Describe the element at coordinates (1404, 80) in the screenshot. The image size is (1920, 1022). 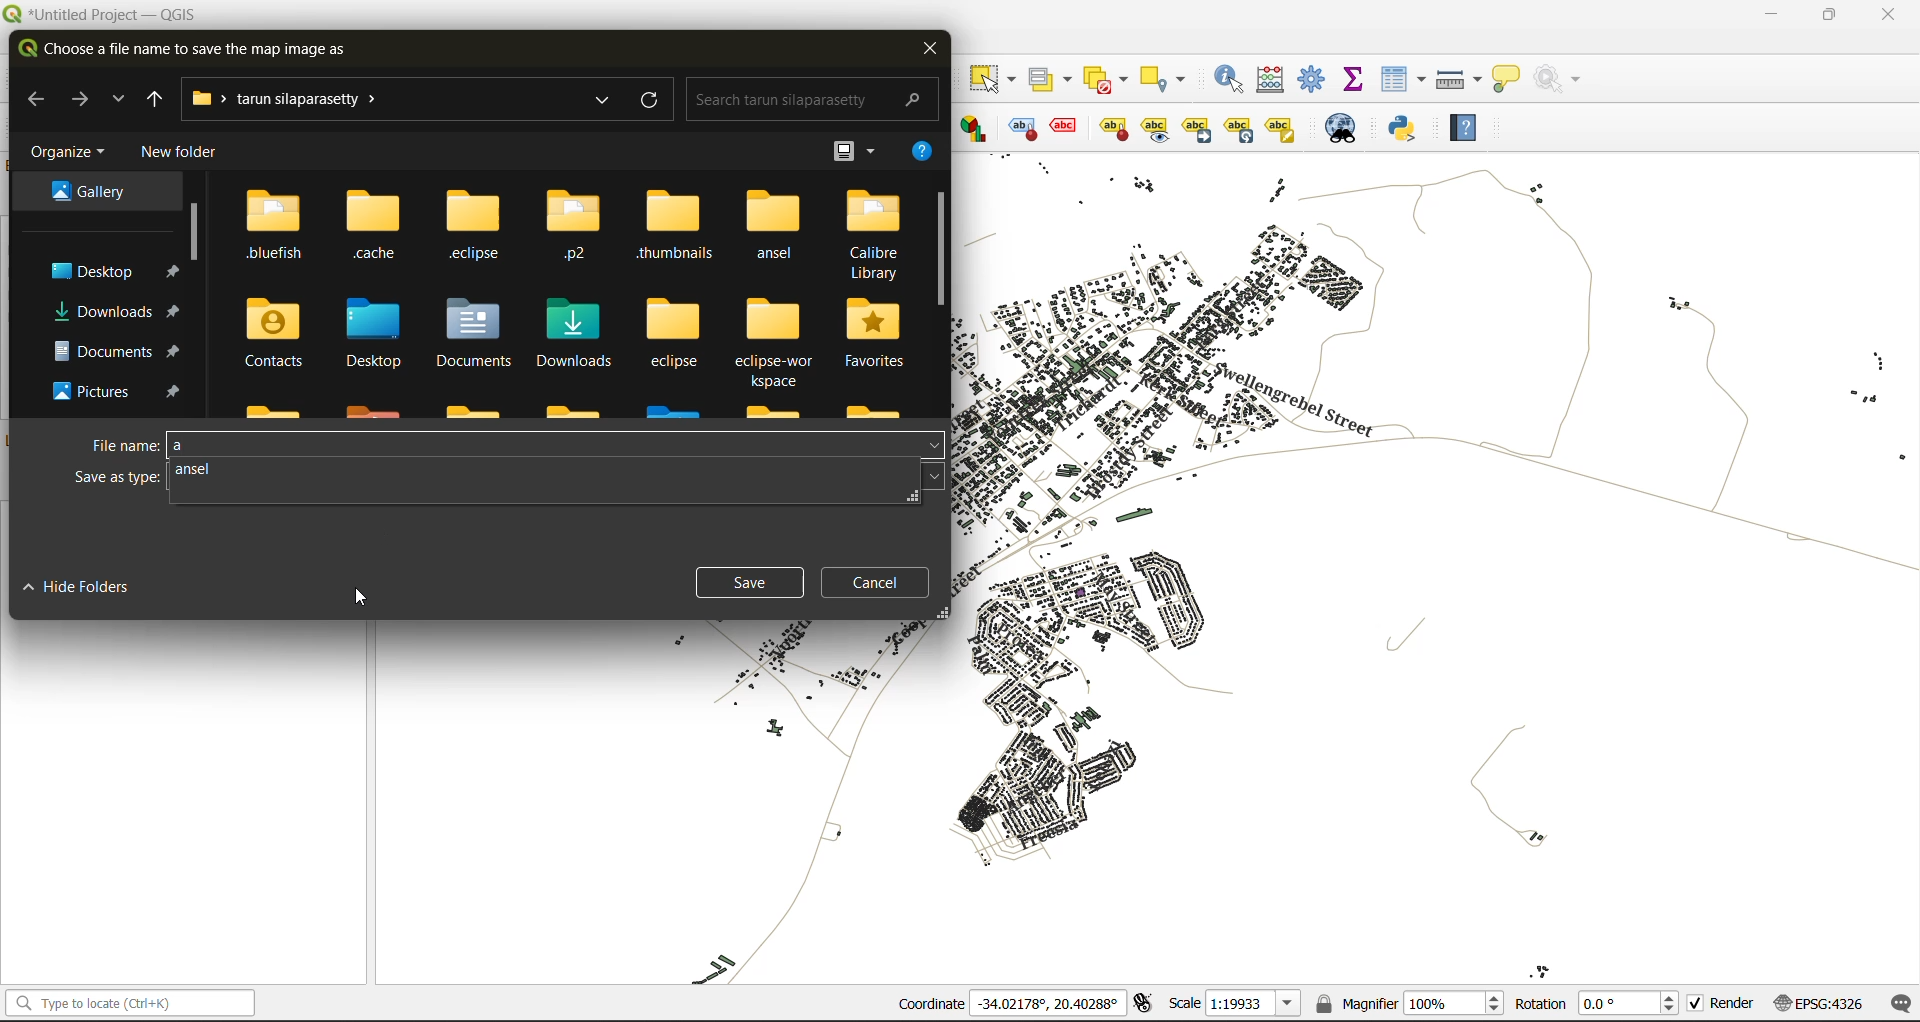
I see `attributes table` at that location.